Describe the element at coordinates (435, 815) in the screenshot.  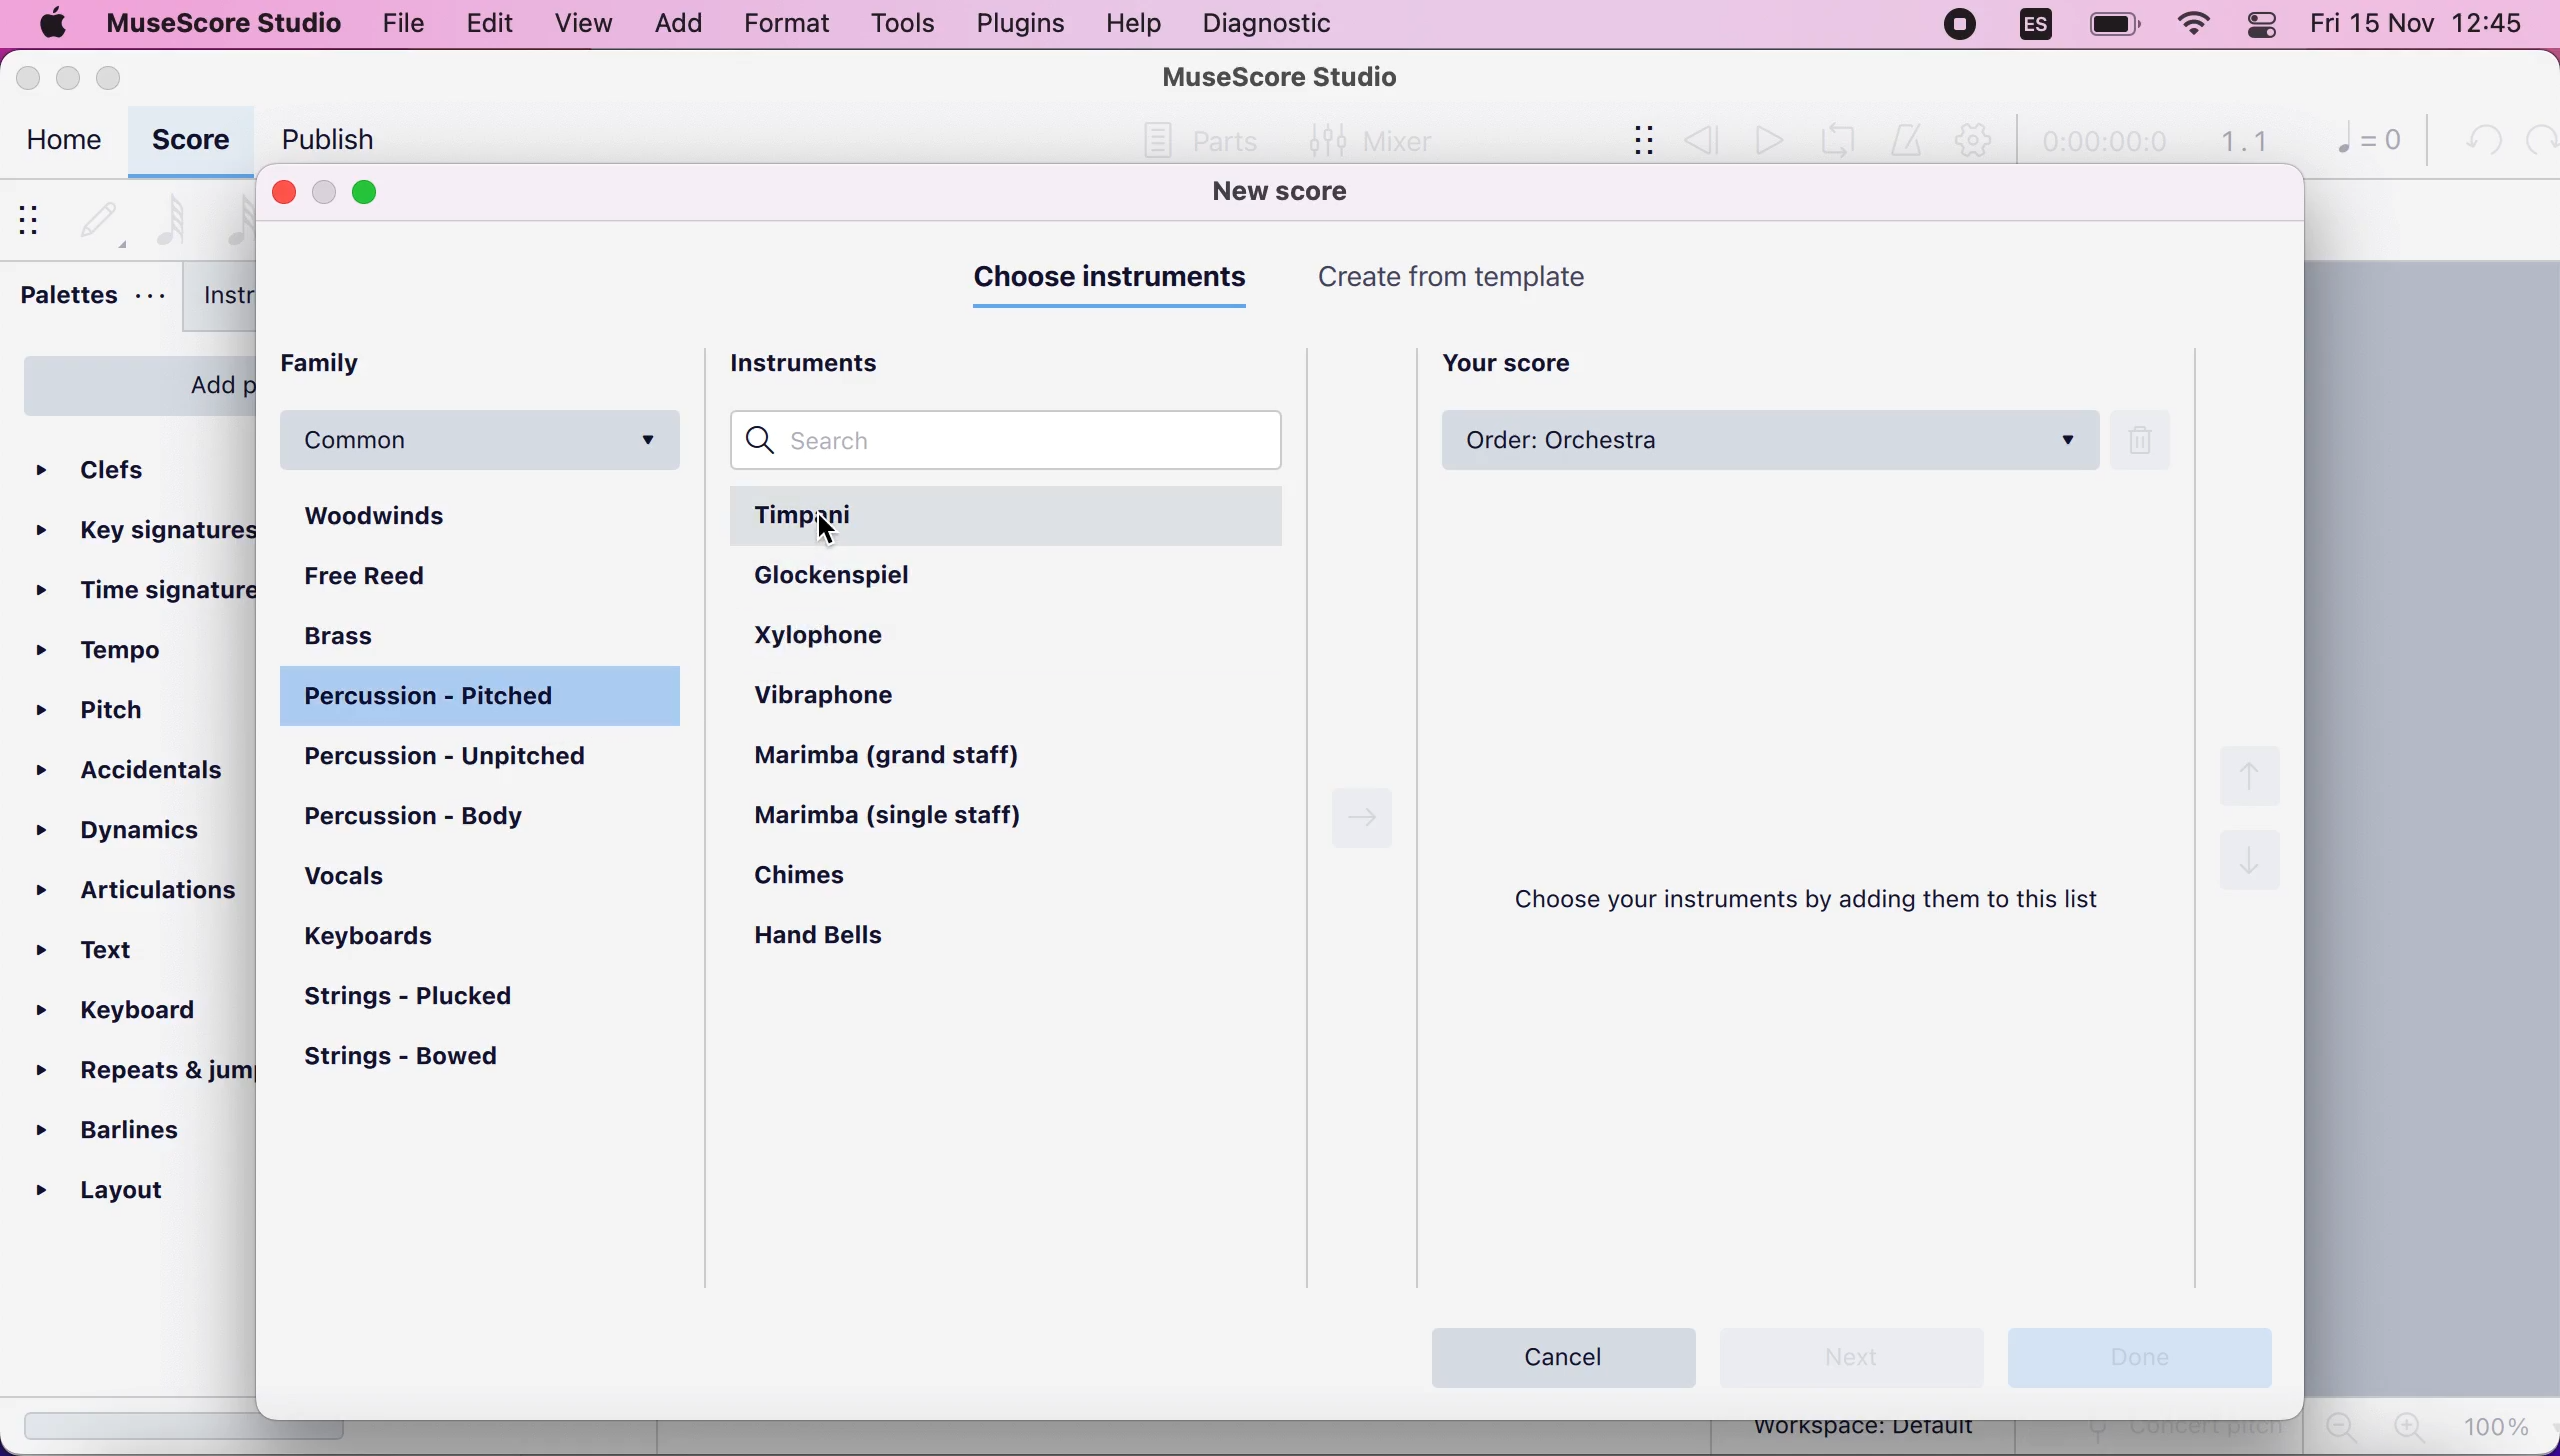
I see `percussion - body` at that location.